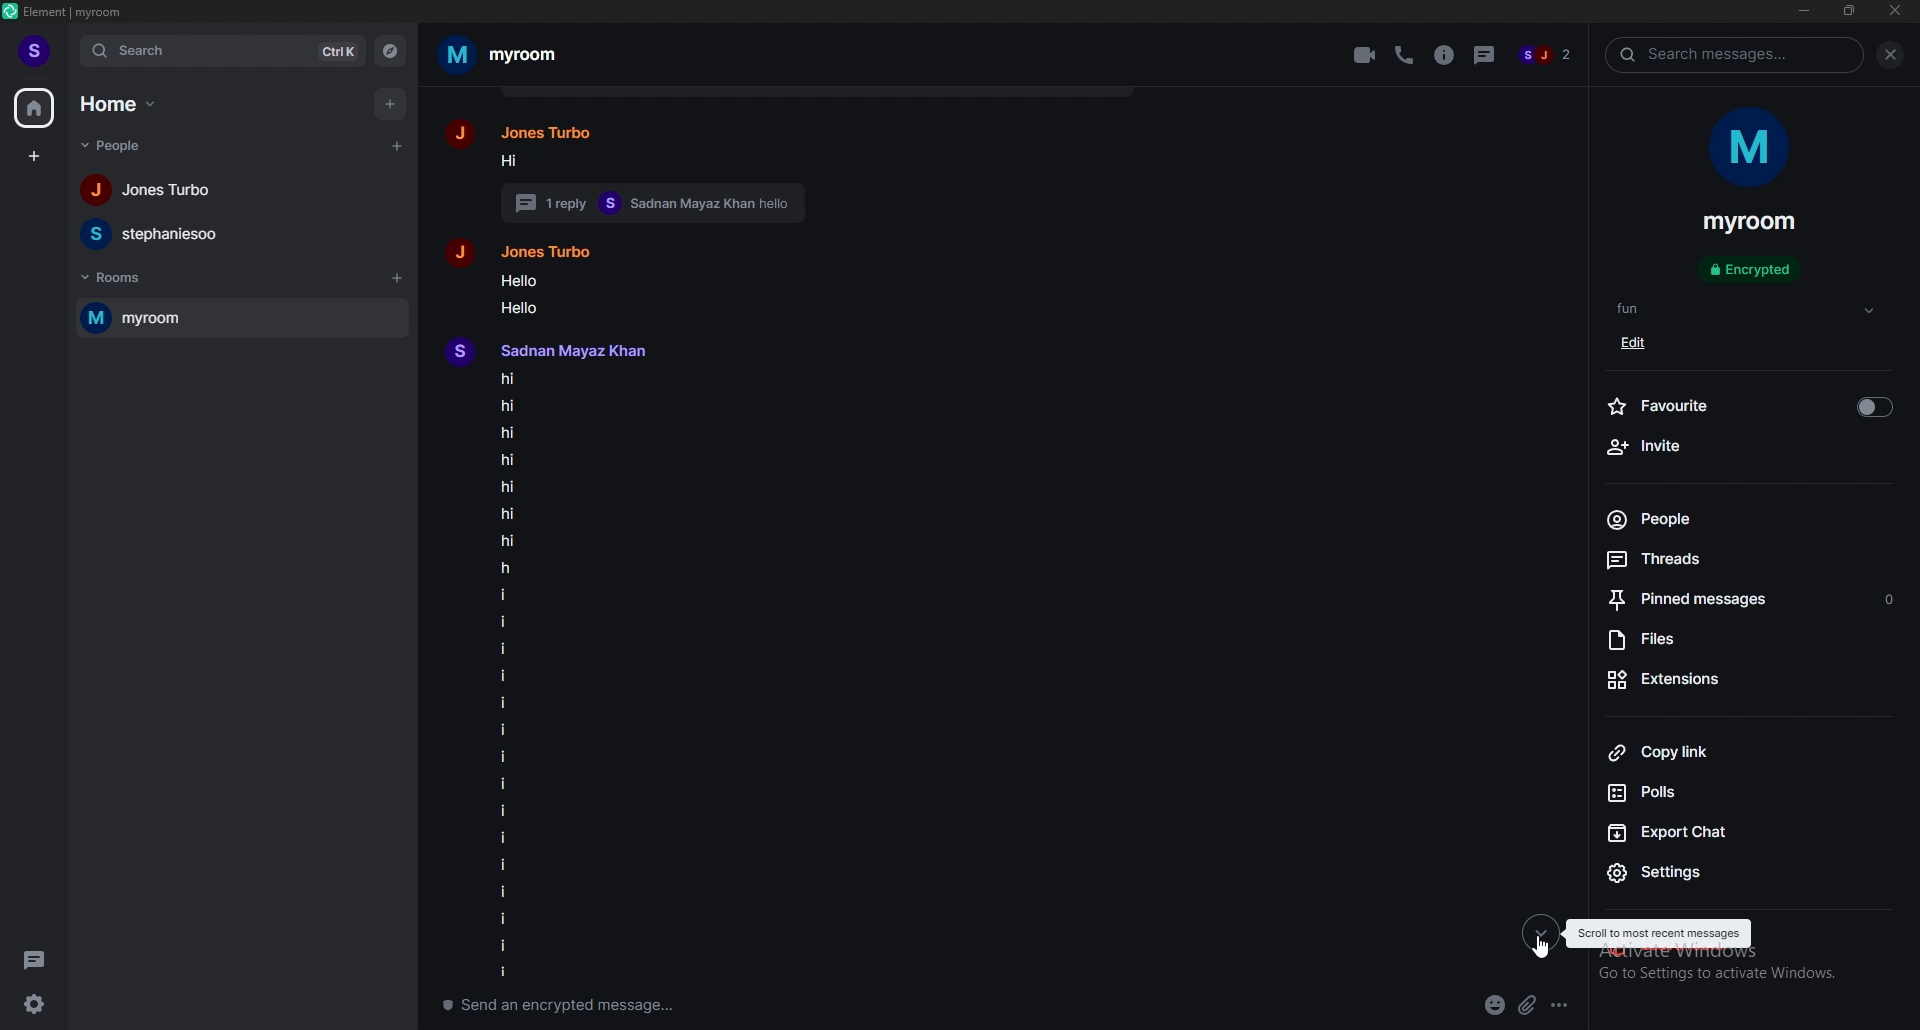 The width and height of the screenshot is (1920, 1030). What do you see at coordinates (1849, 10) in the screenshot?
I see `resize` at bounding box center [1849, 10].